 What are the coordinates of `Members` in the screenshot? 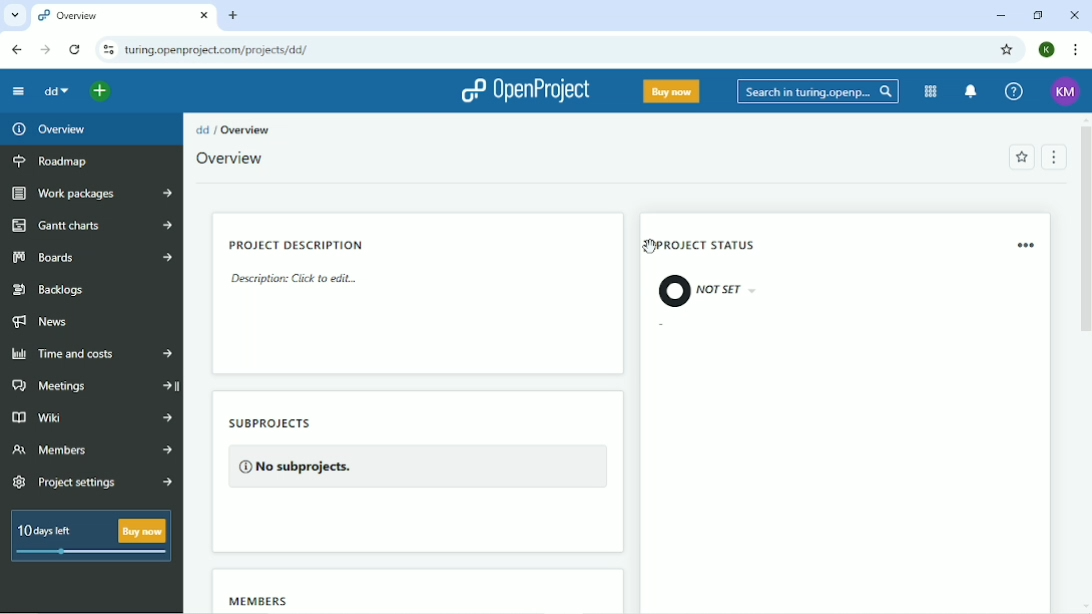 It's located at (92, 450).